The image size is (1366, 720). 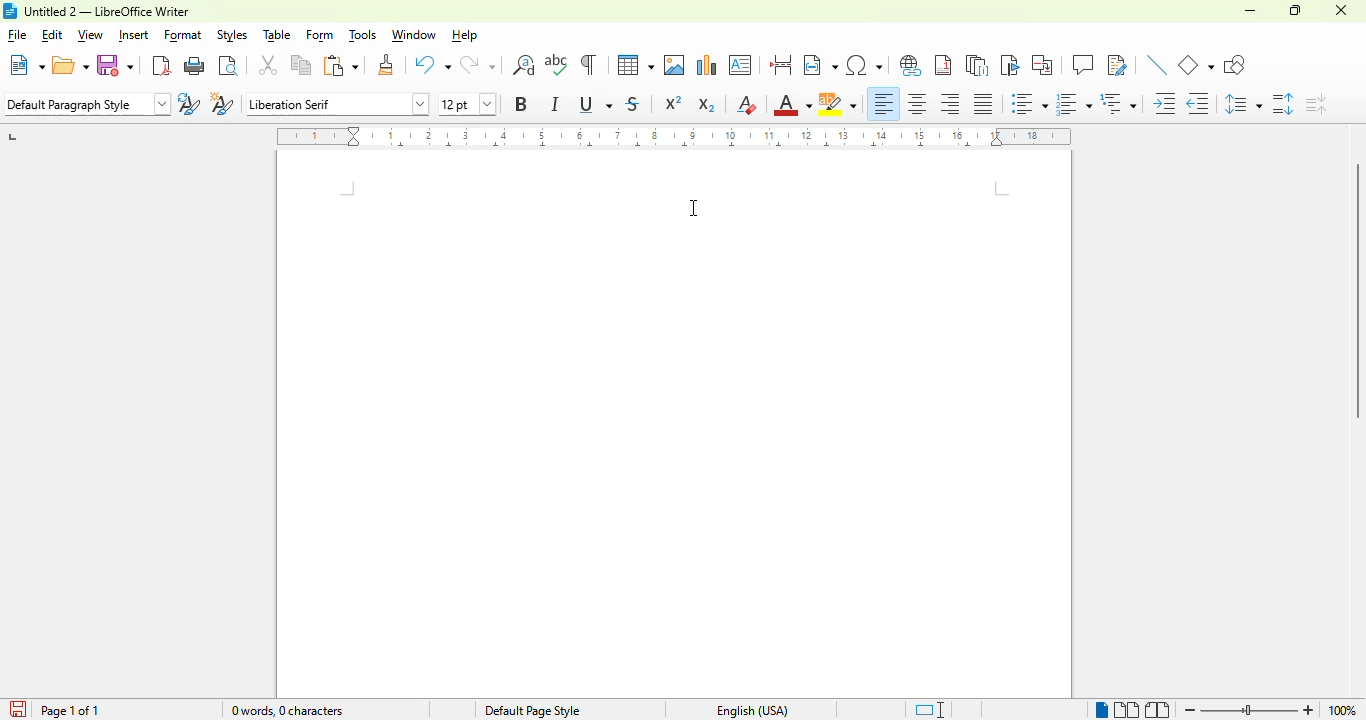 I want to click on decrease paragraph spacing, so click(x=1316, y=105).